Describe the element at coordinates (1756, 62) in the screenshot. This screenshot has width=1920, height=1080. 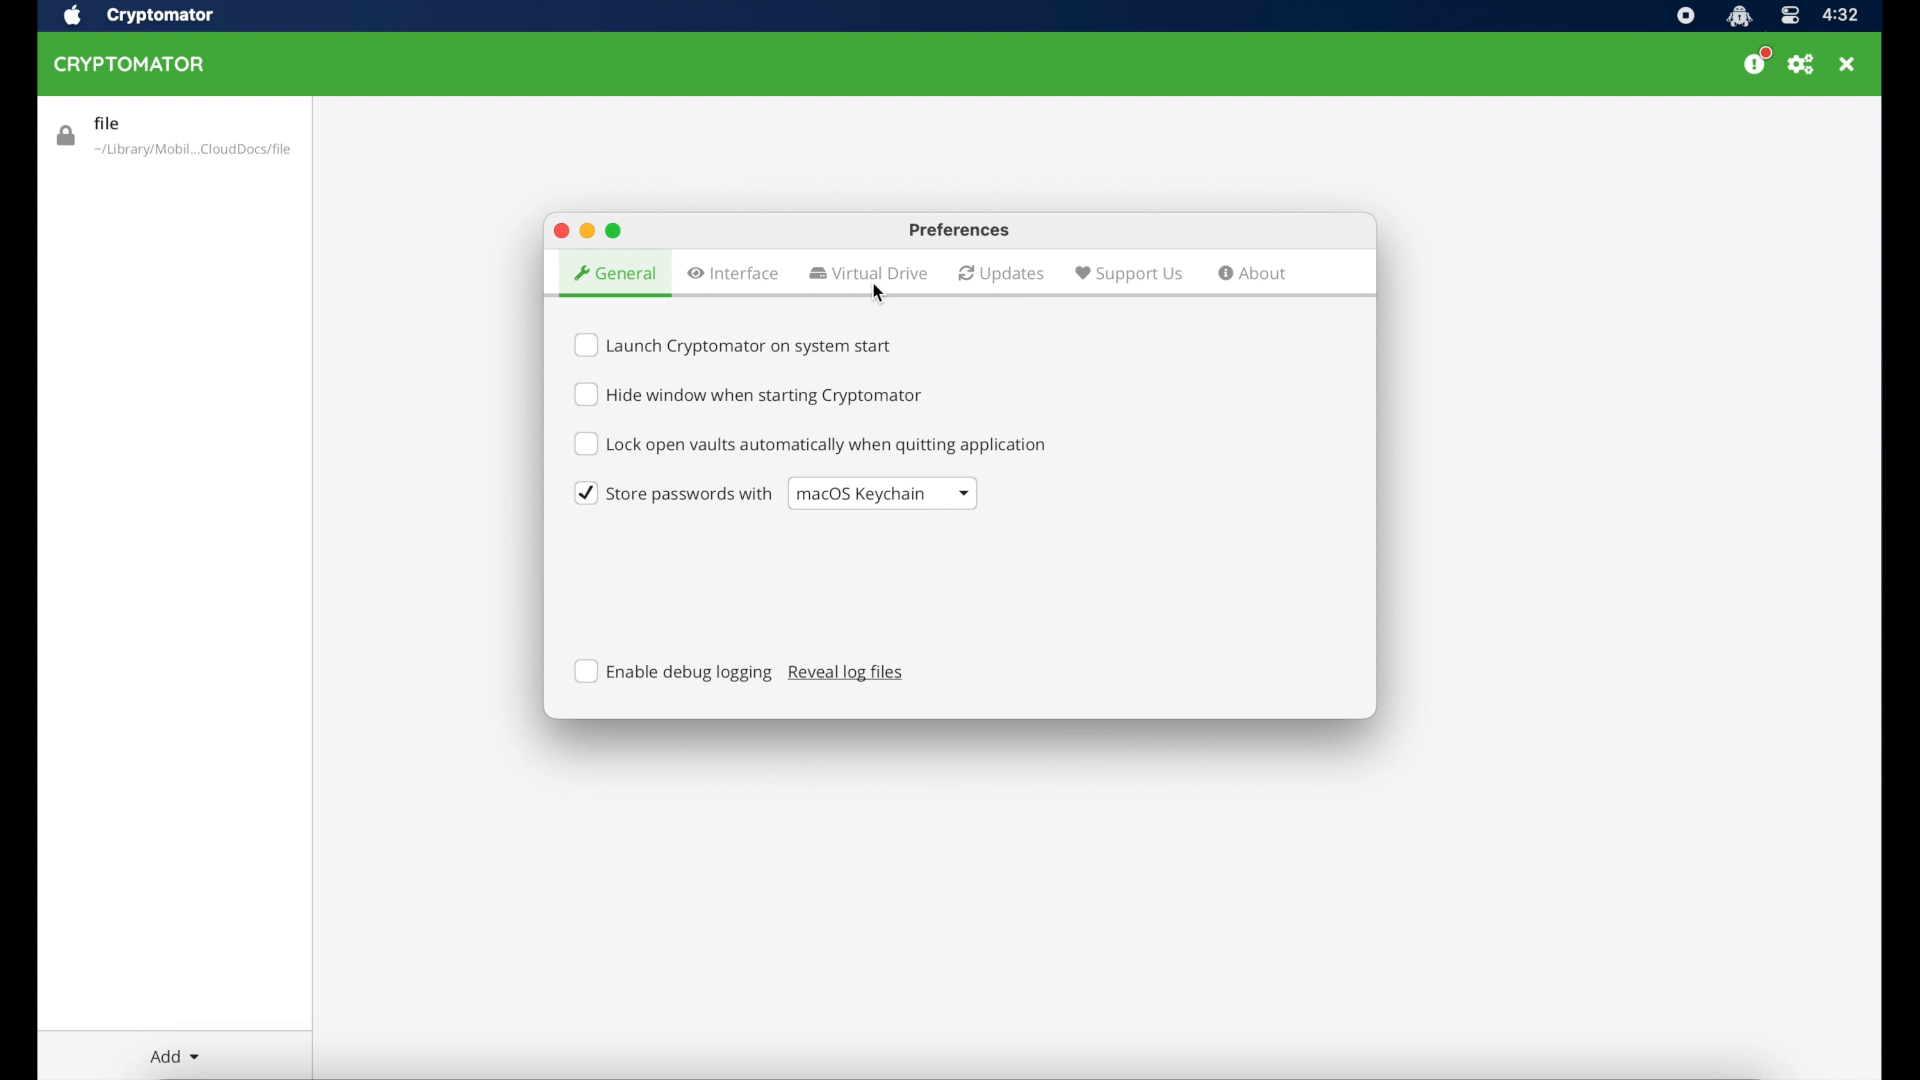
I see `donate` at that location.